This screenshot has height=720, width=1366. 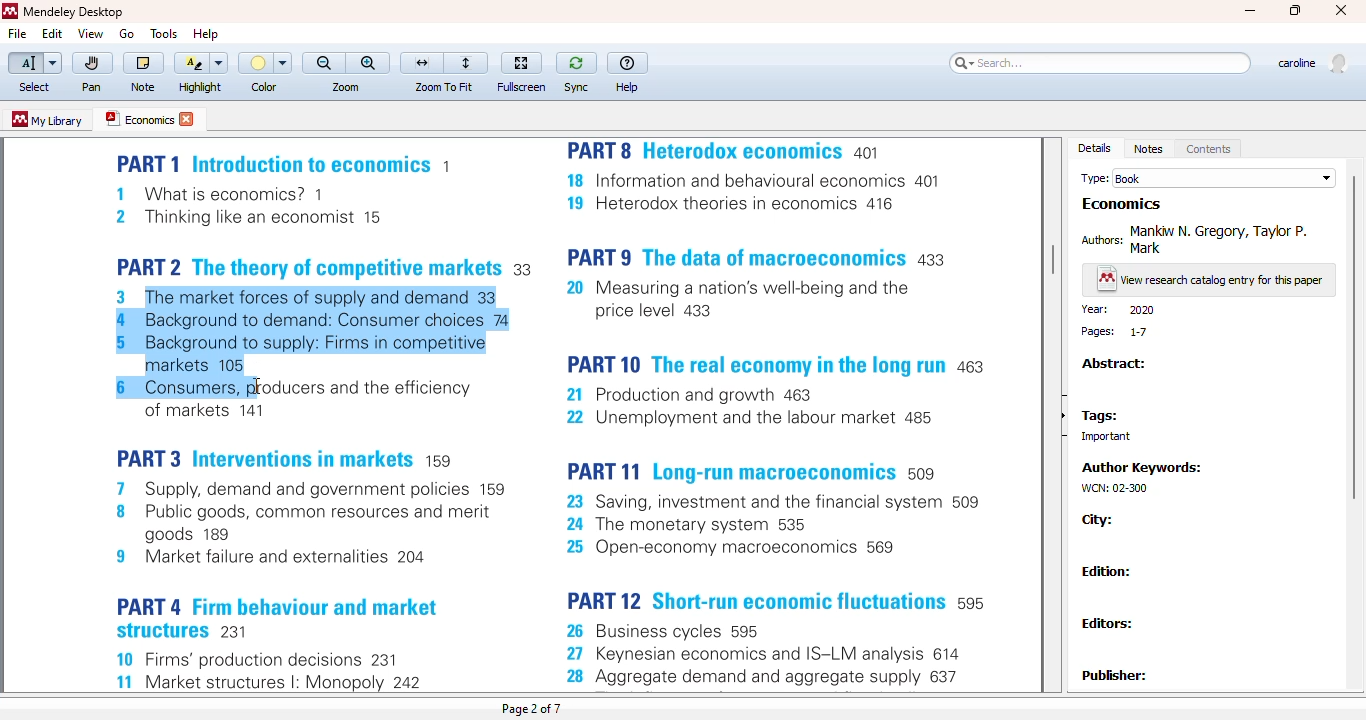 What do you see at coordinates (577, 64) in the screenshot?
I see `sync` at bounding box center [577, 64].